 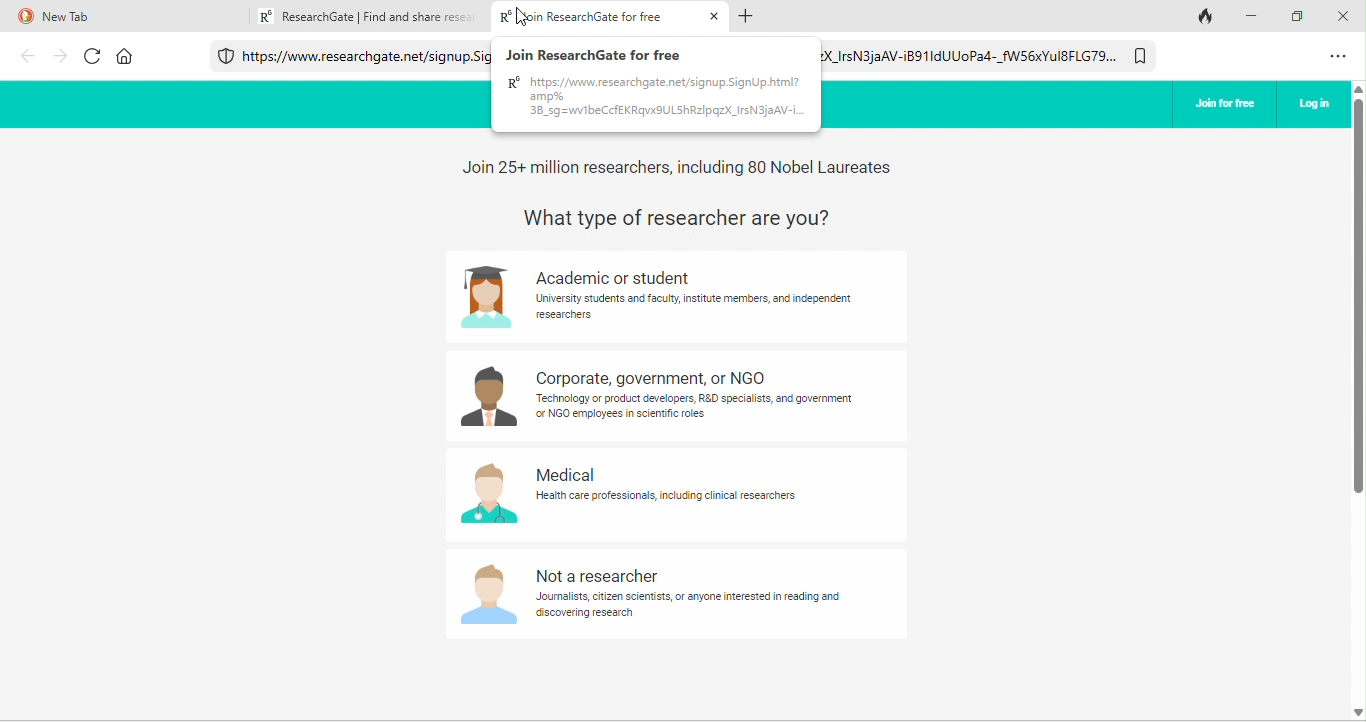 What do you see at coordinates (1337, 58) in the screenshot?
I see `option` at bounding box center [1337, 58].